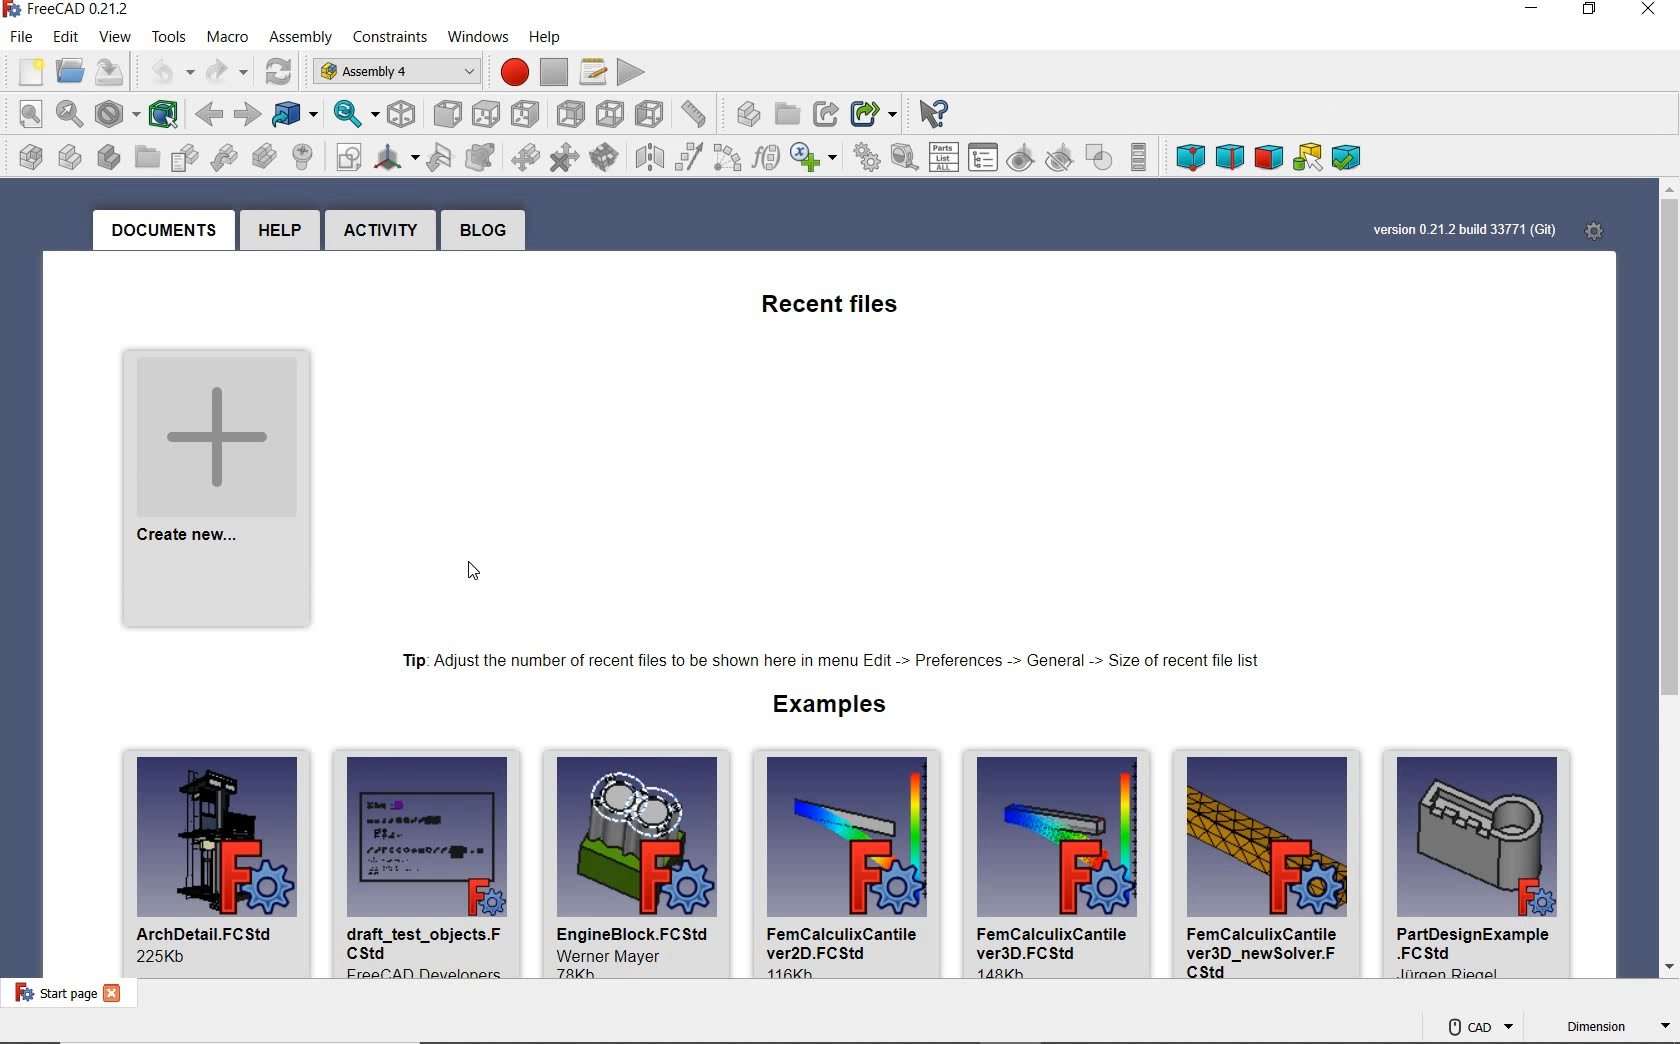 Image resolution: width=1680 pixels, height=1044 pixels. I want to click on sync view, so click(354, 117).